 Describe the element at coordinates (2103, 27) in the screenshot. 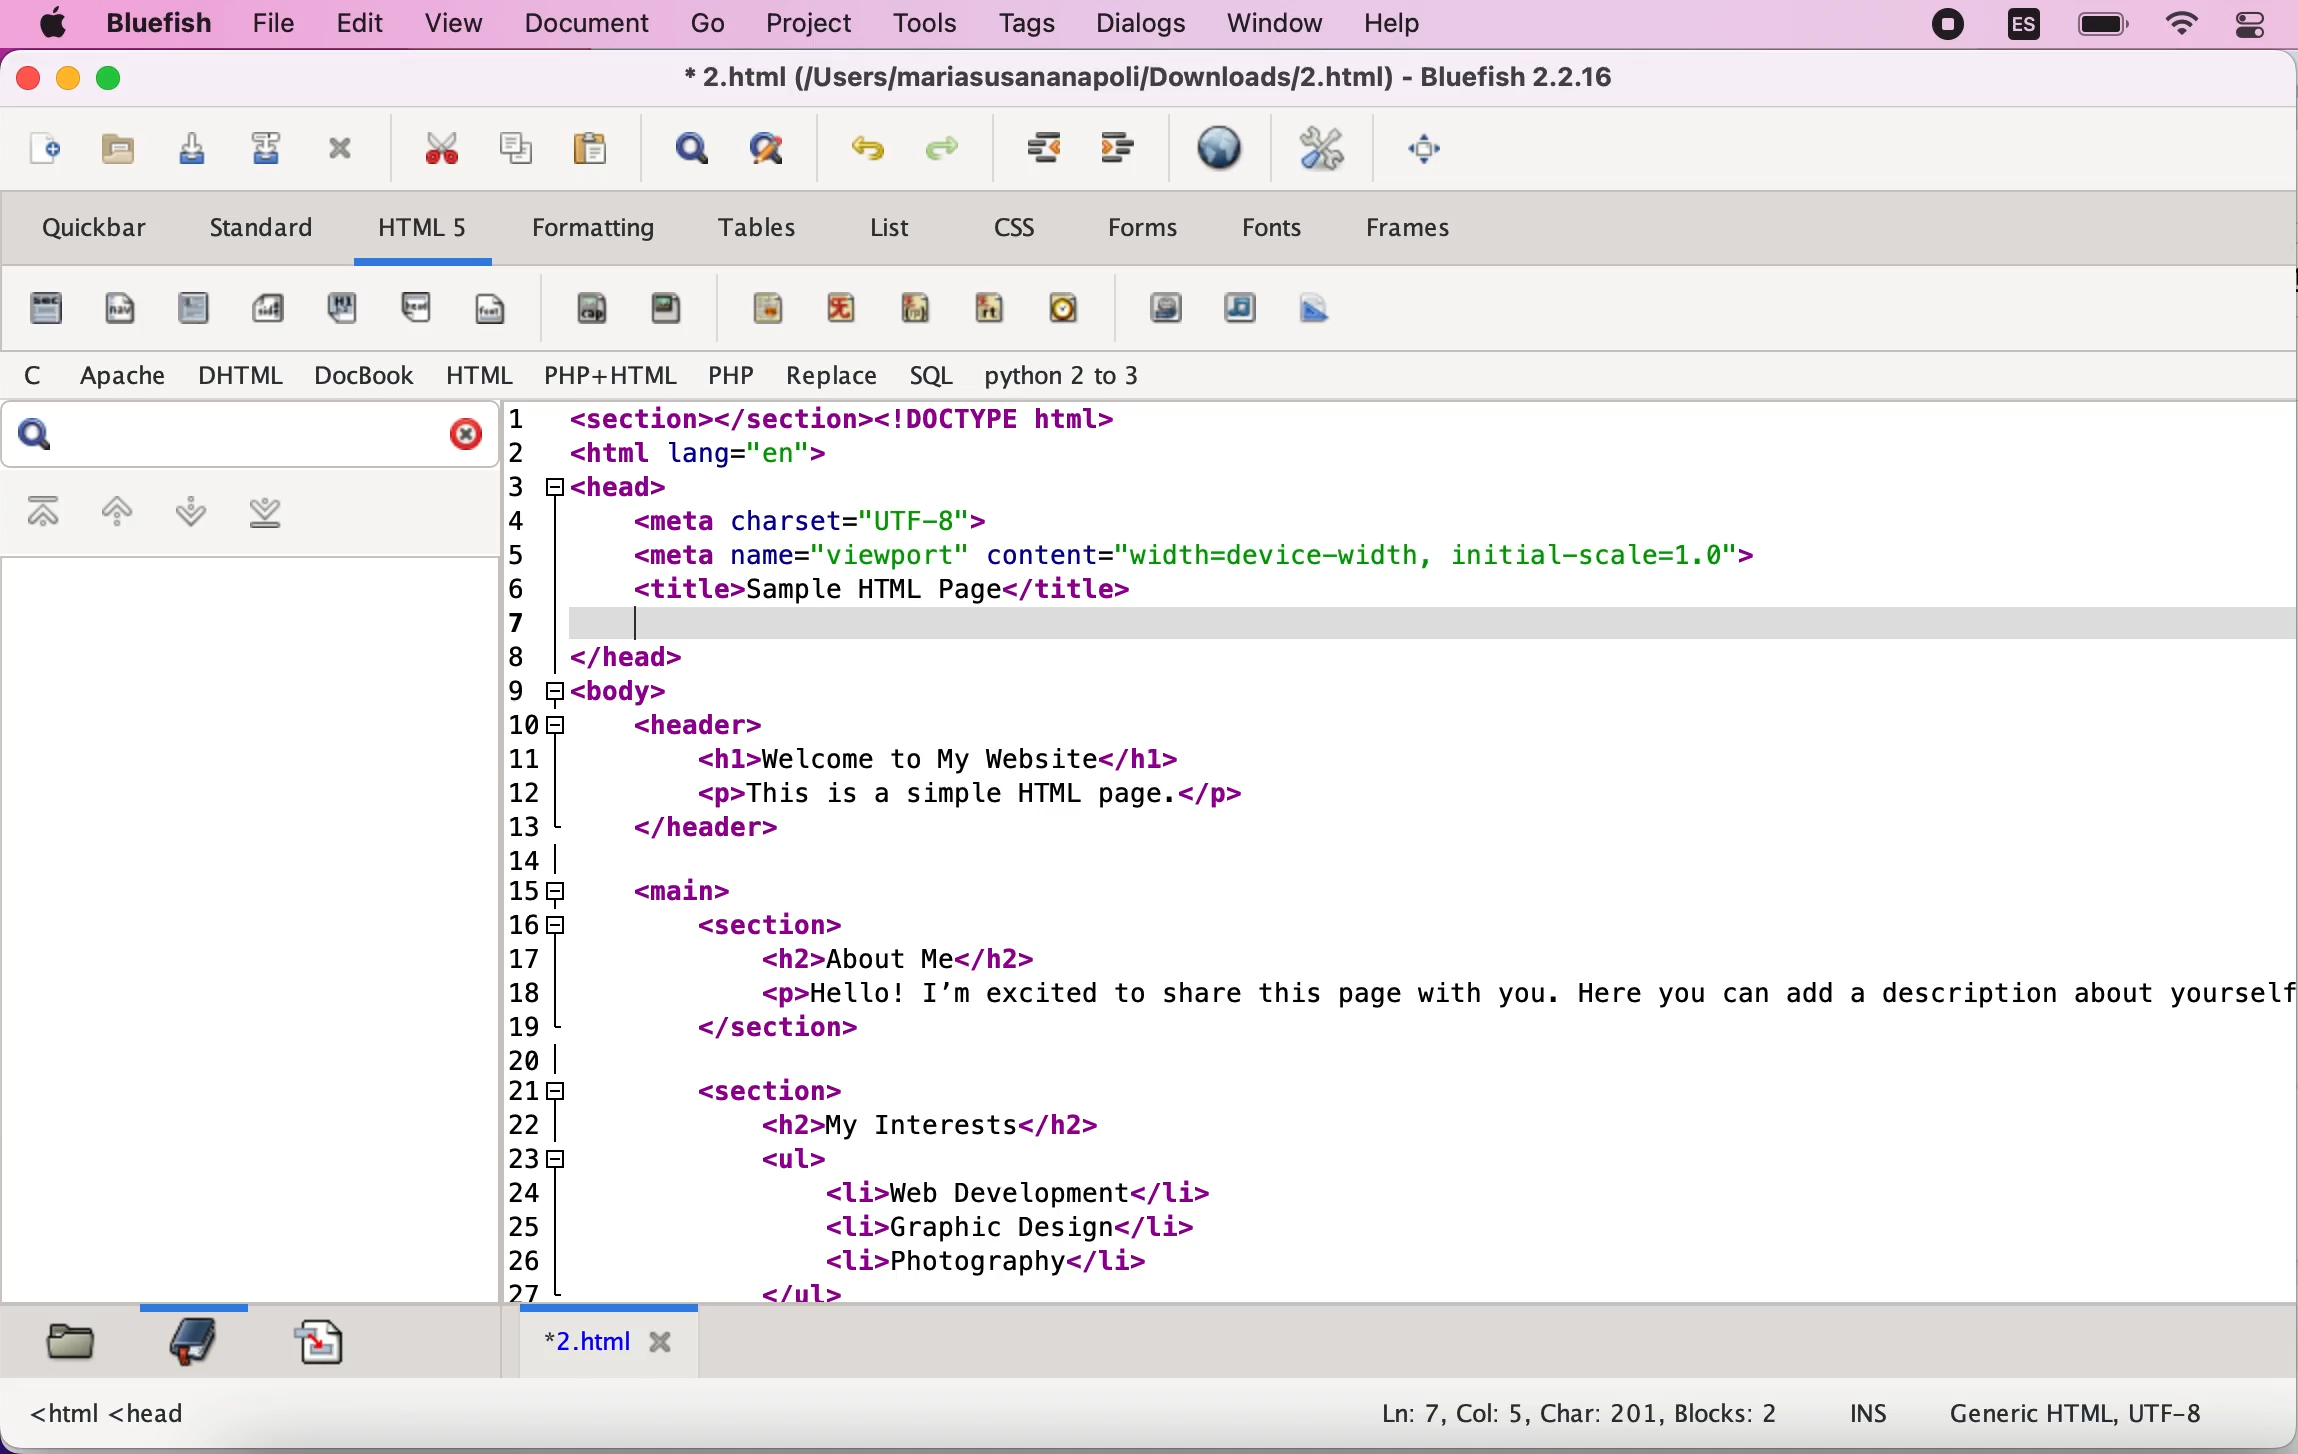

I see `battery` at that location.